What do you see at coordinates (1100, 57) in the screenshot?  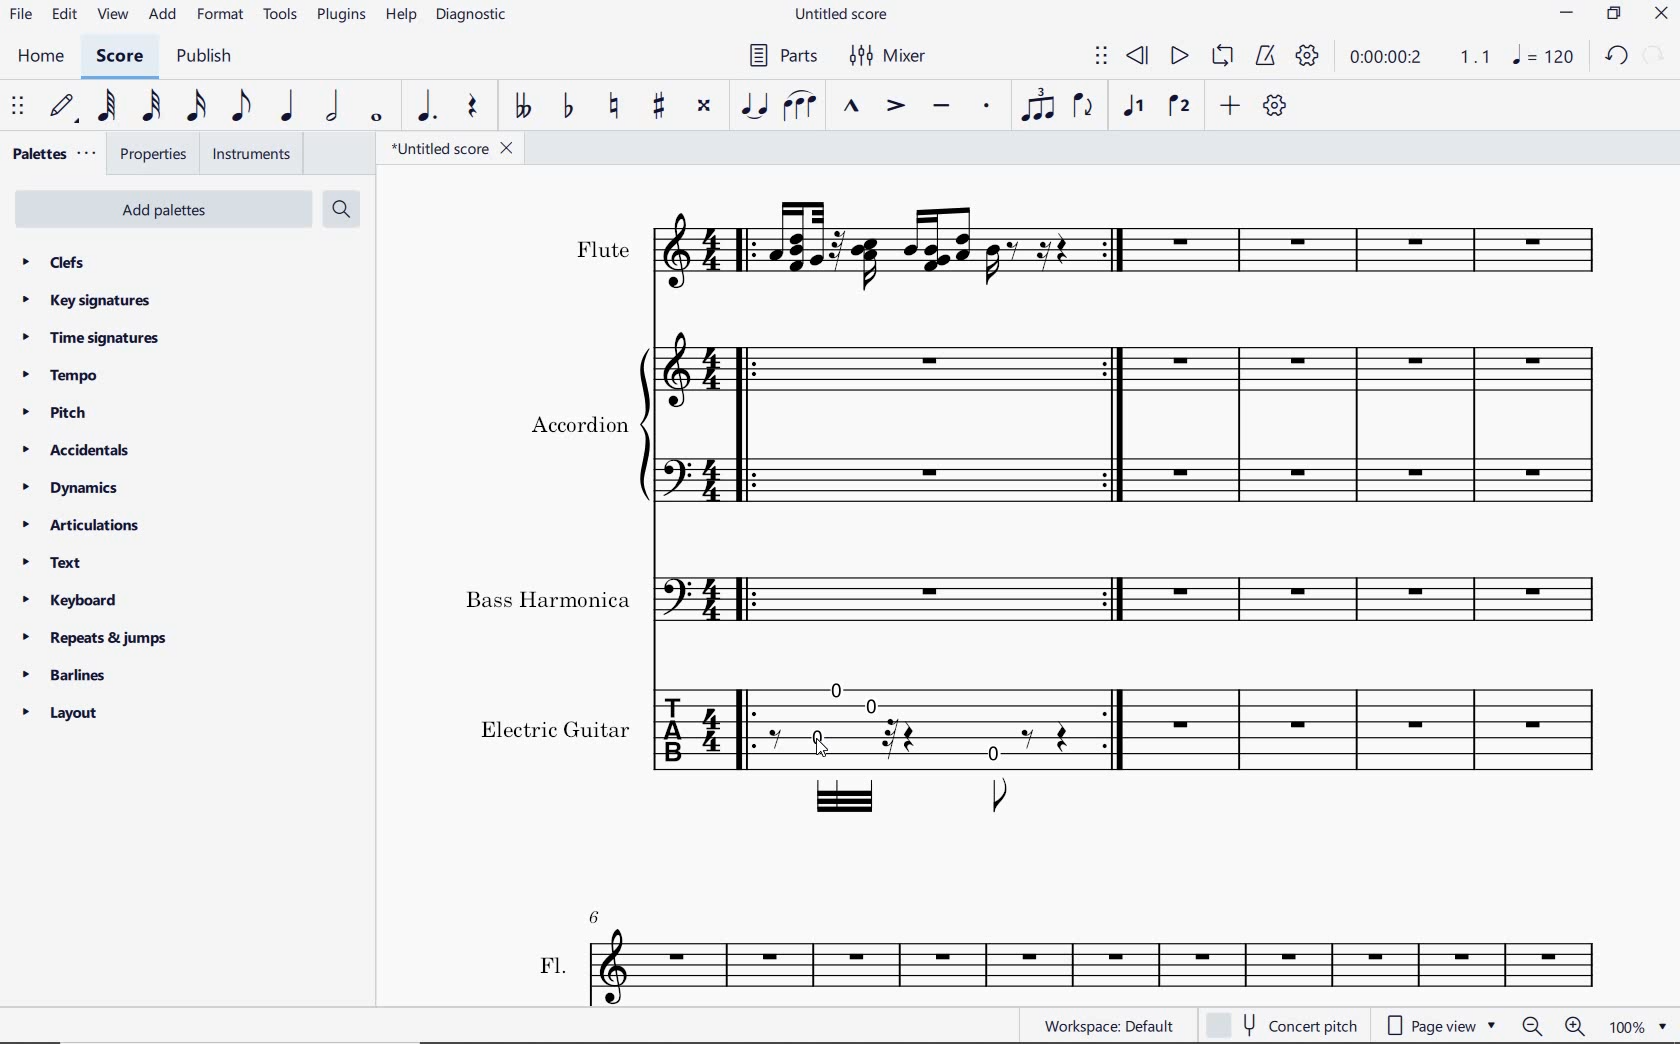 I see `select to move` at bounding box center [1100, 57].